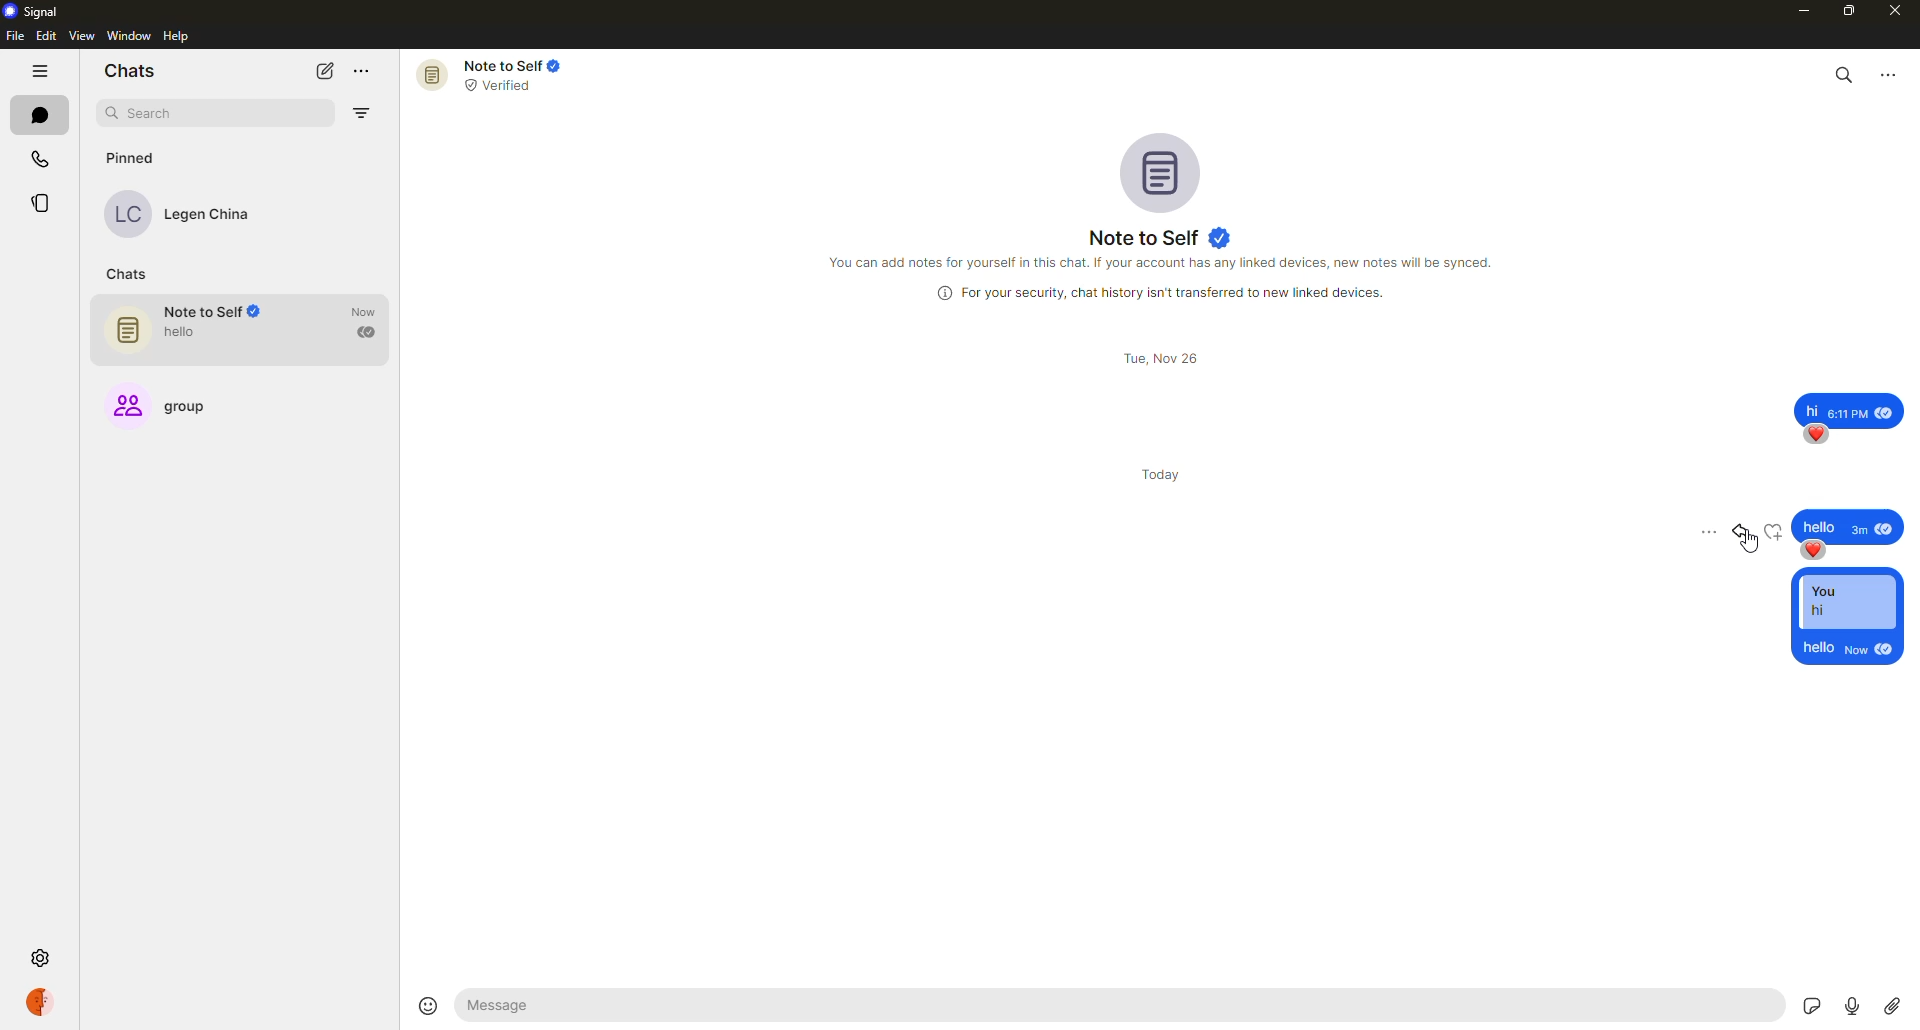  I want to click on pinned, so click(131, 160).